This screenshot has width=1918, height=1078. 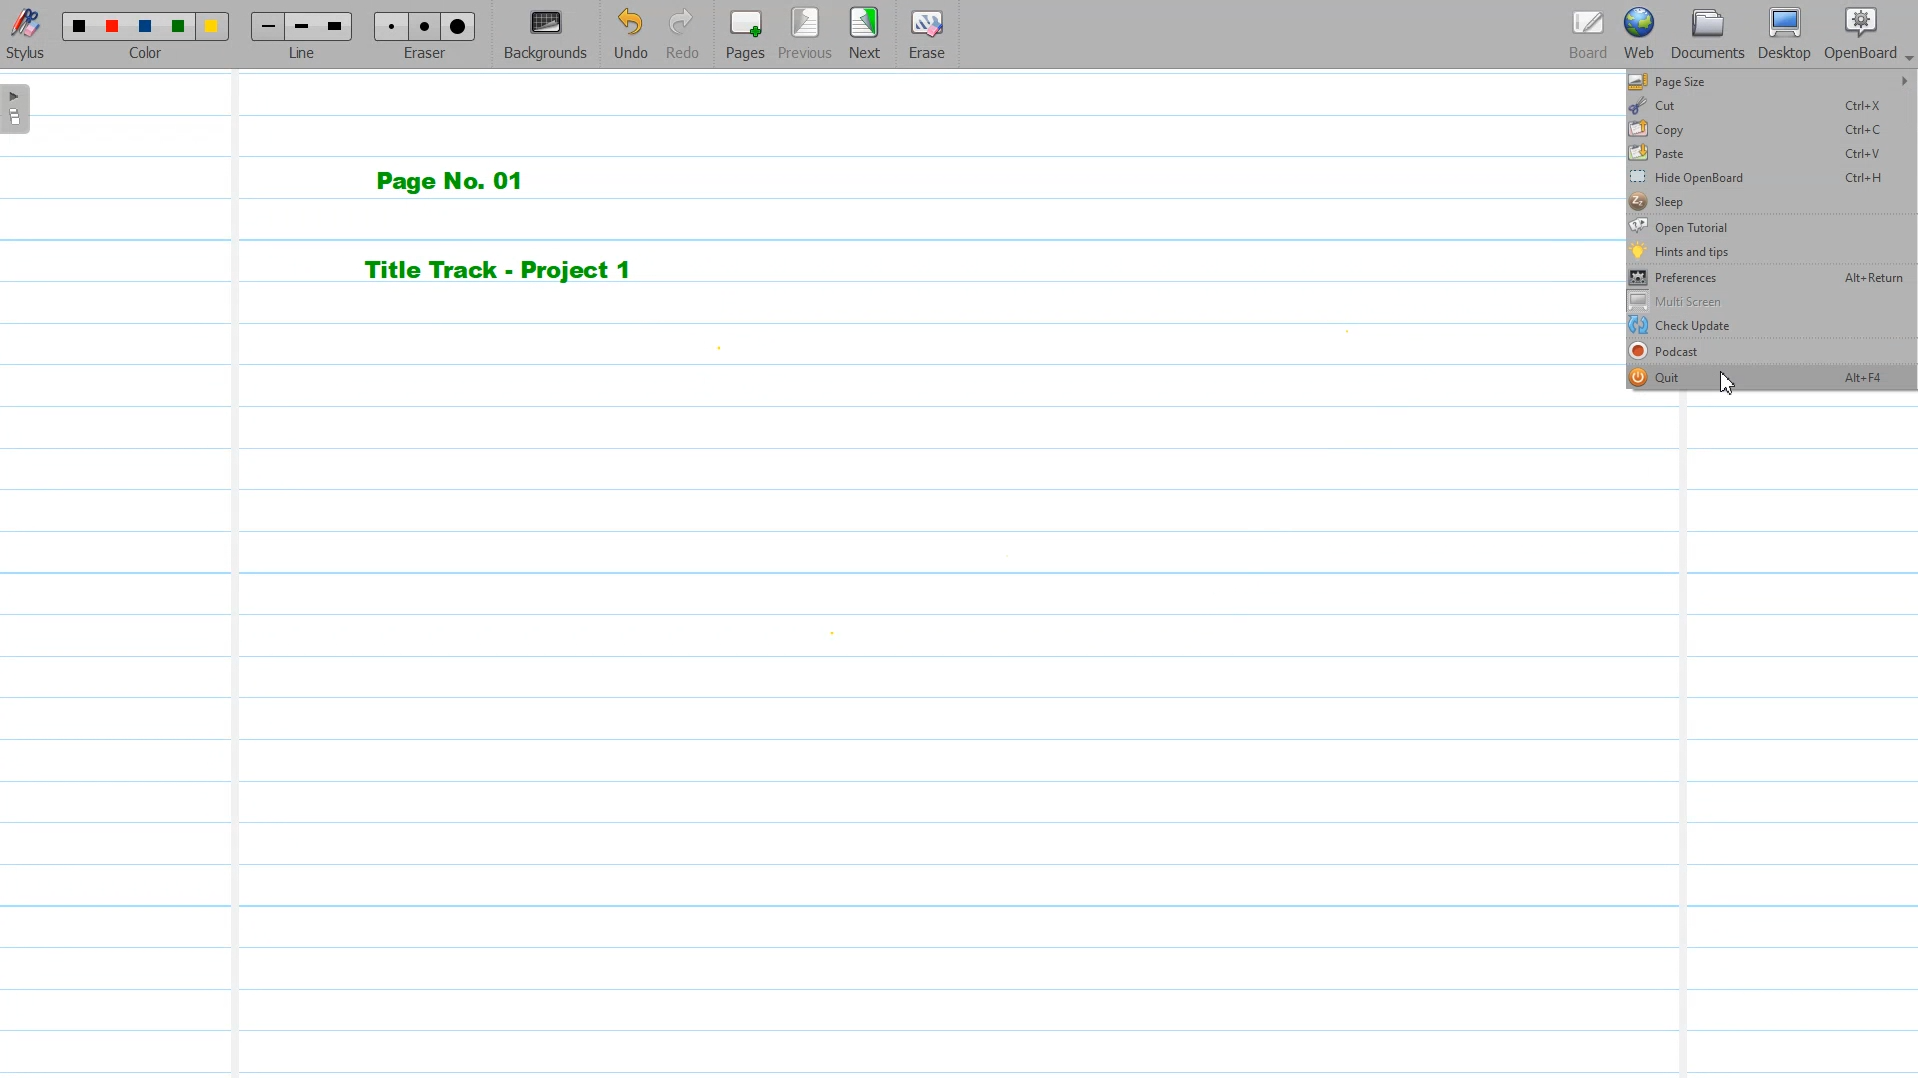 What do you see at coordinates (1771, 106) in the screenshot?
I see `Cut` at bounding box center [1771, 106].